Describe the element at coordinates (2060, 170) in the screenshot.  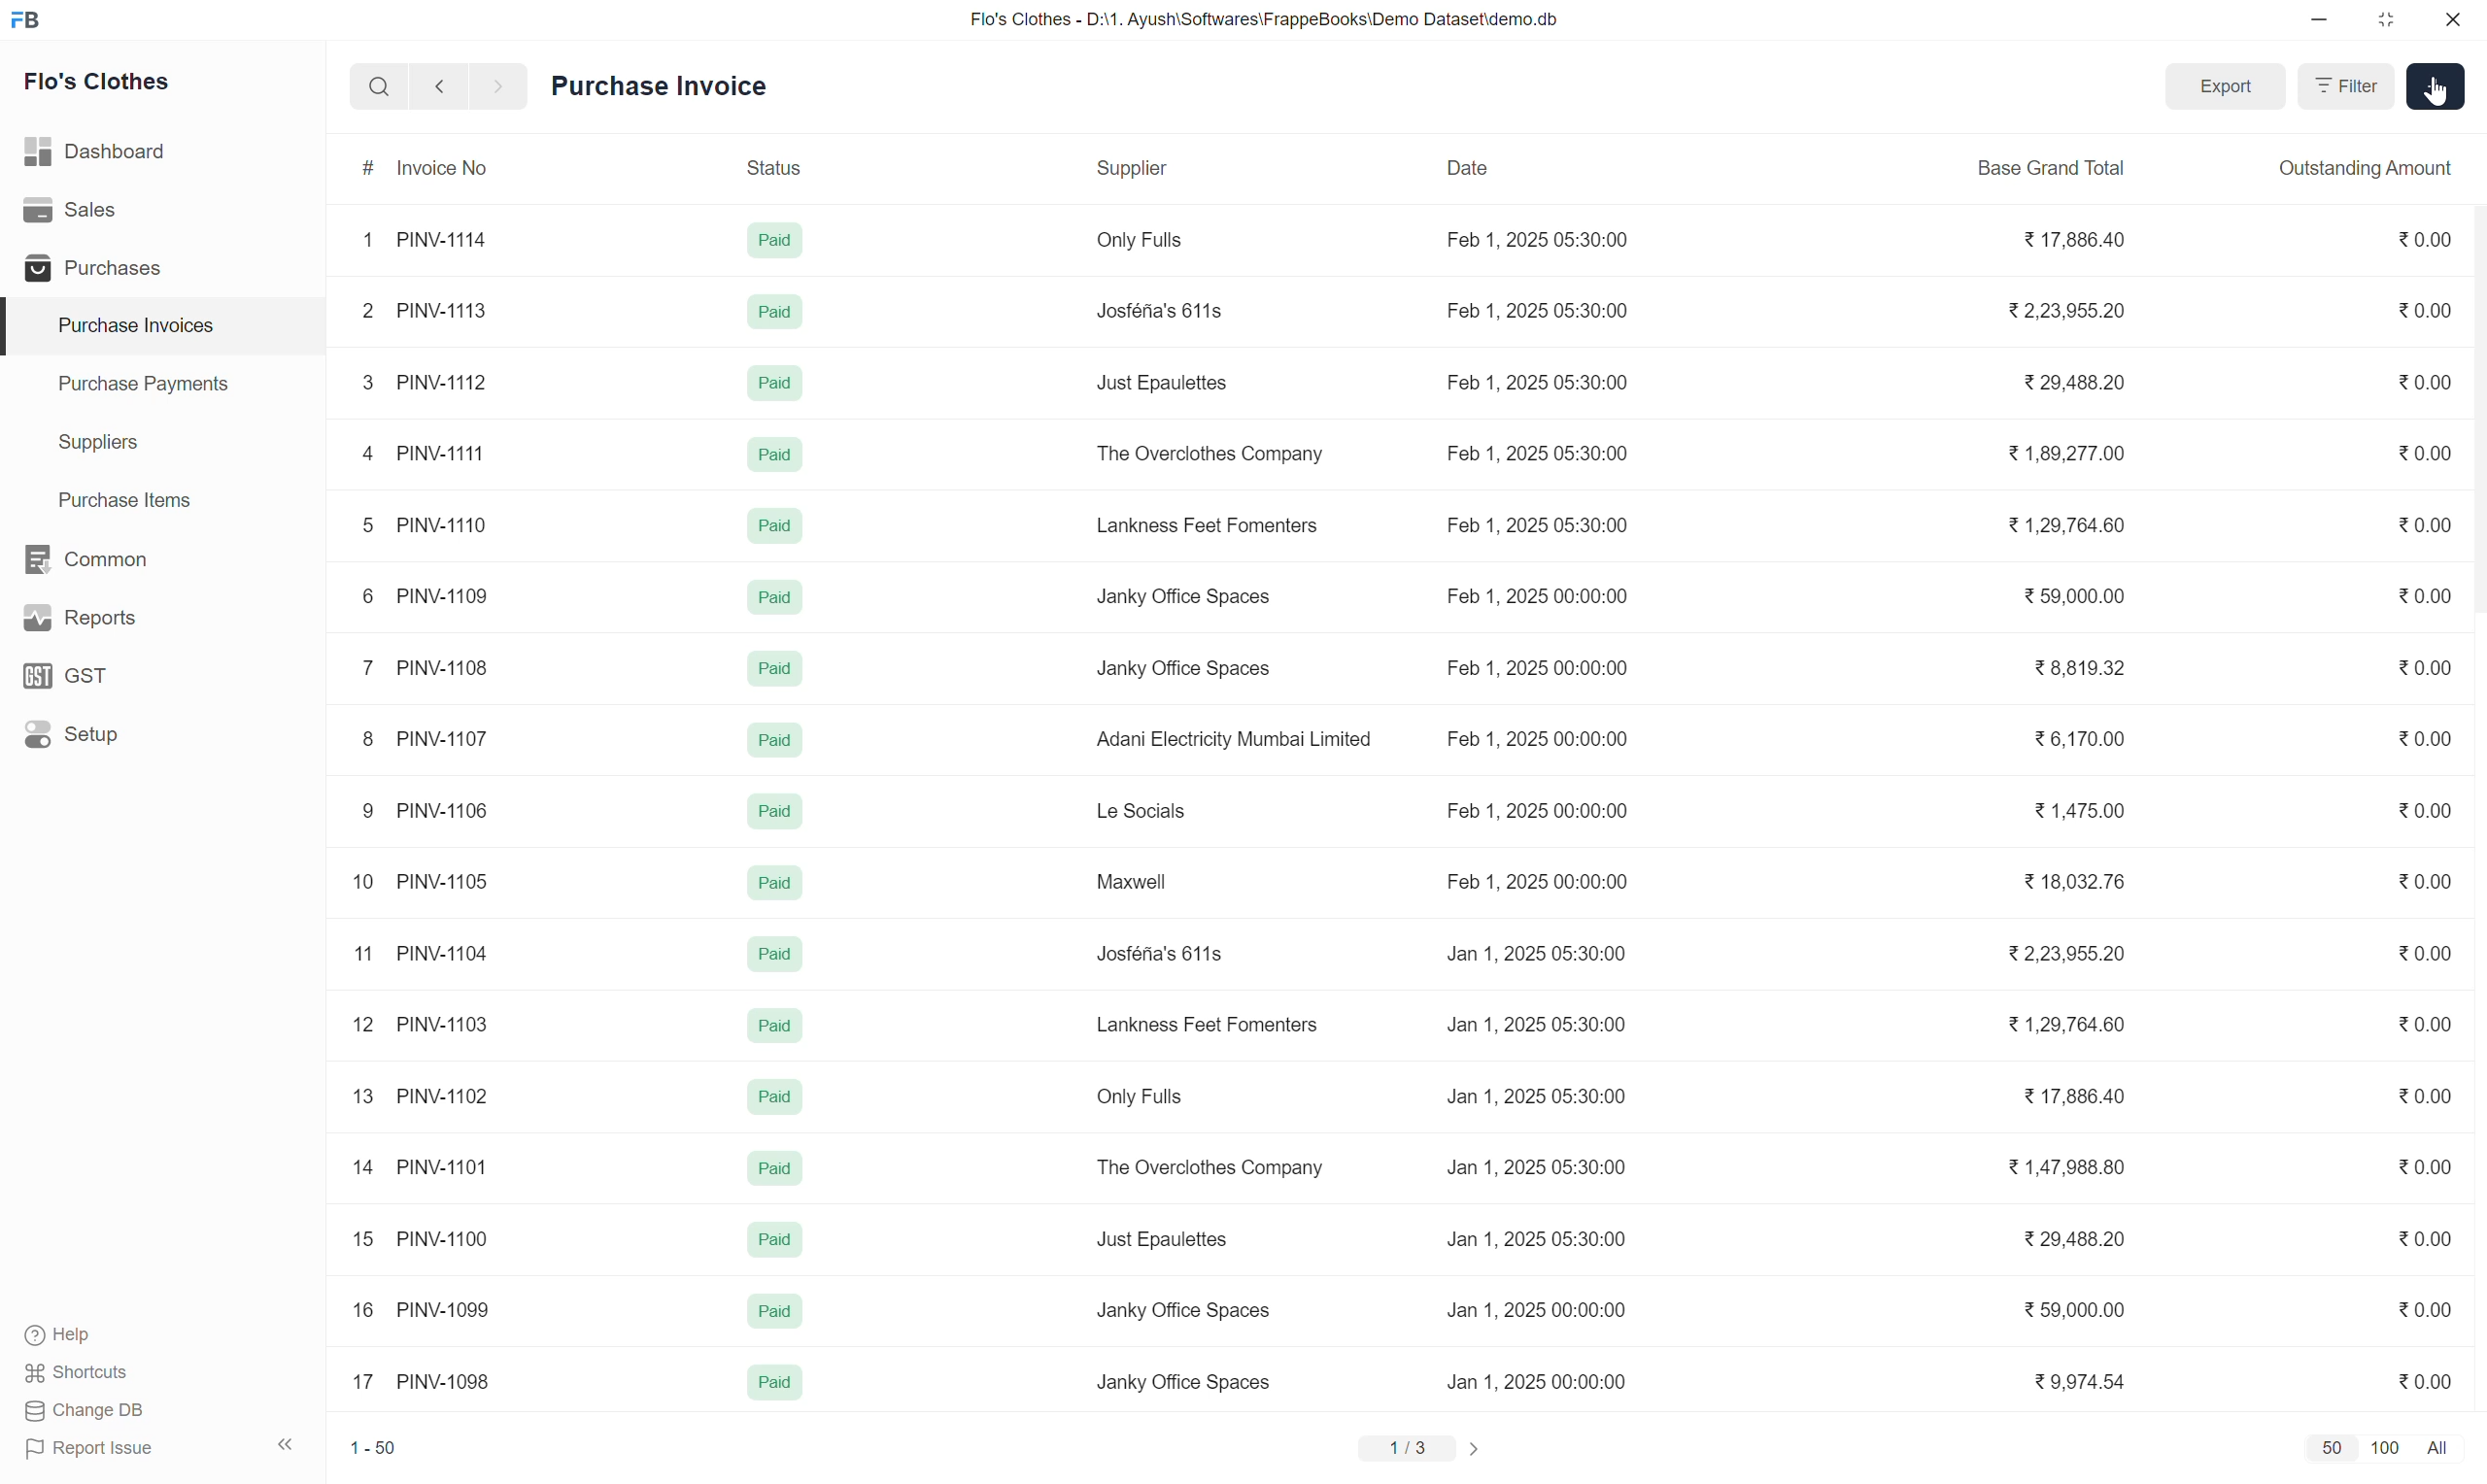
I see `Base Grand Total` at that location.